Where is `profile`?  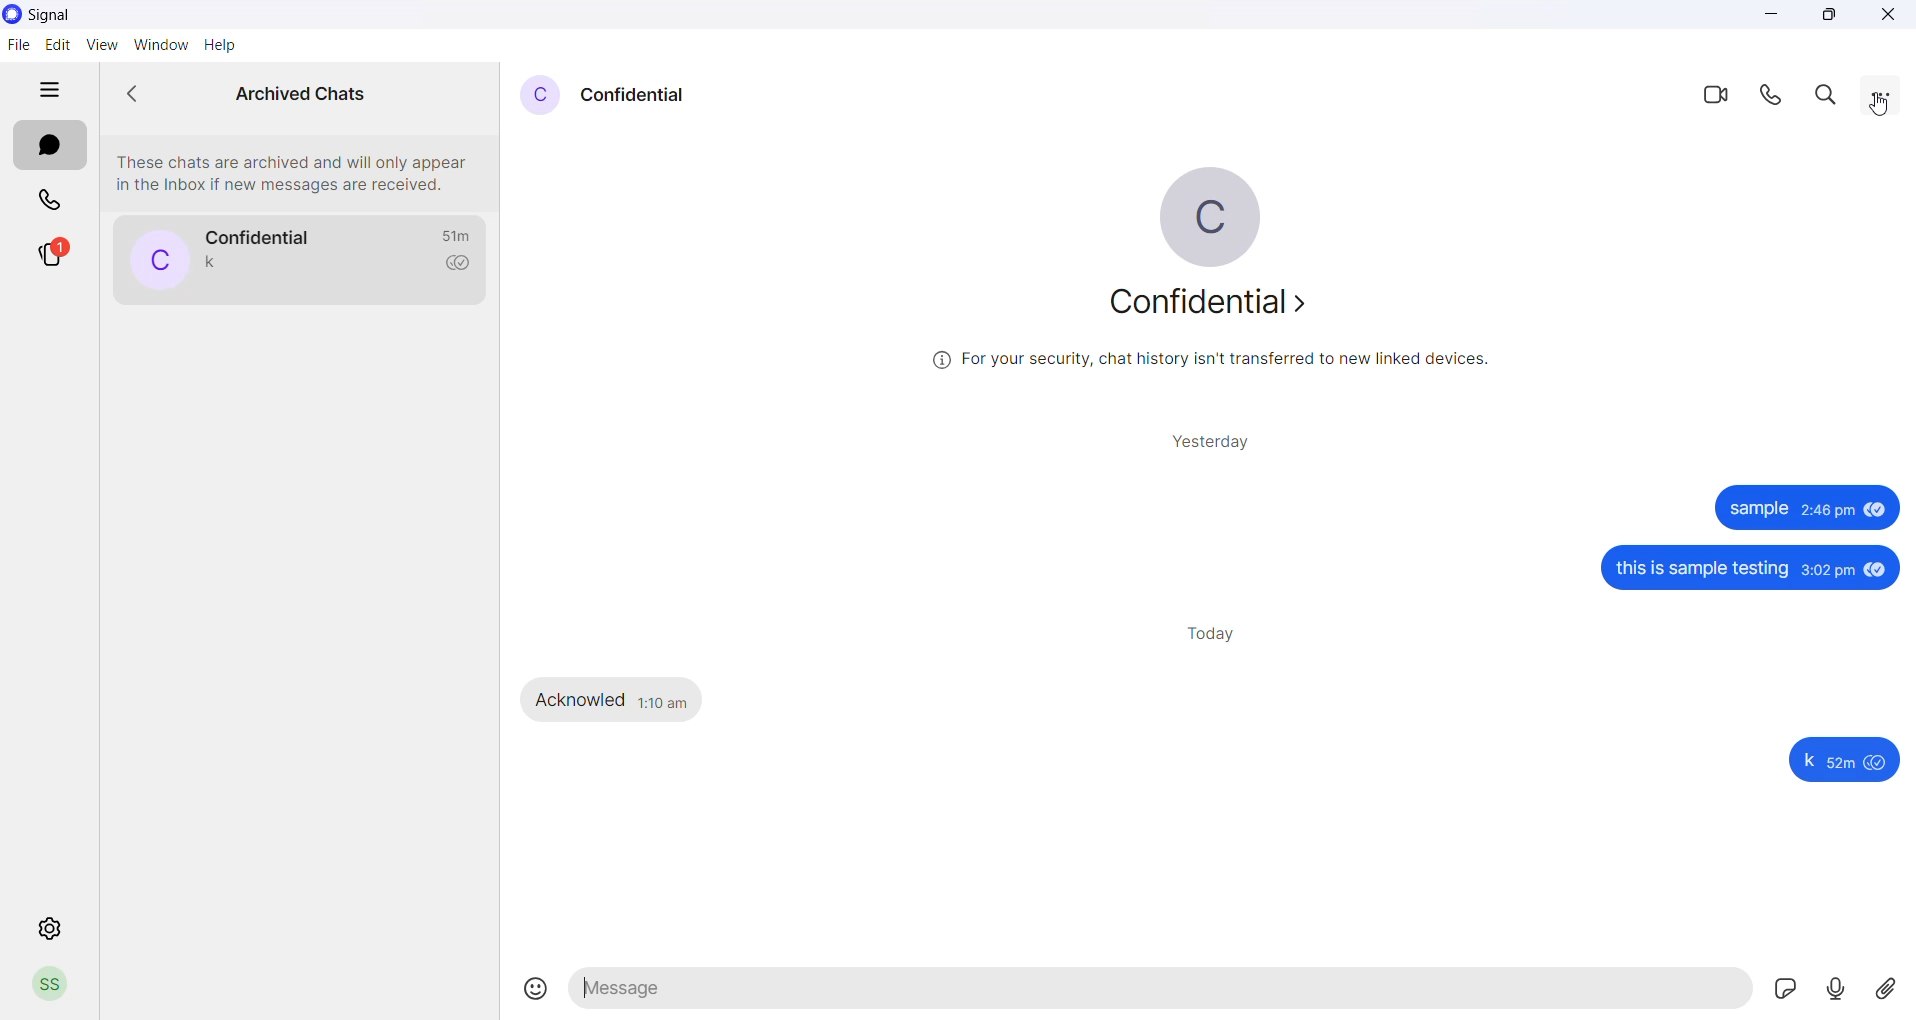 profile is located at coordinates (55, 982).